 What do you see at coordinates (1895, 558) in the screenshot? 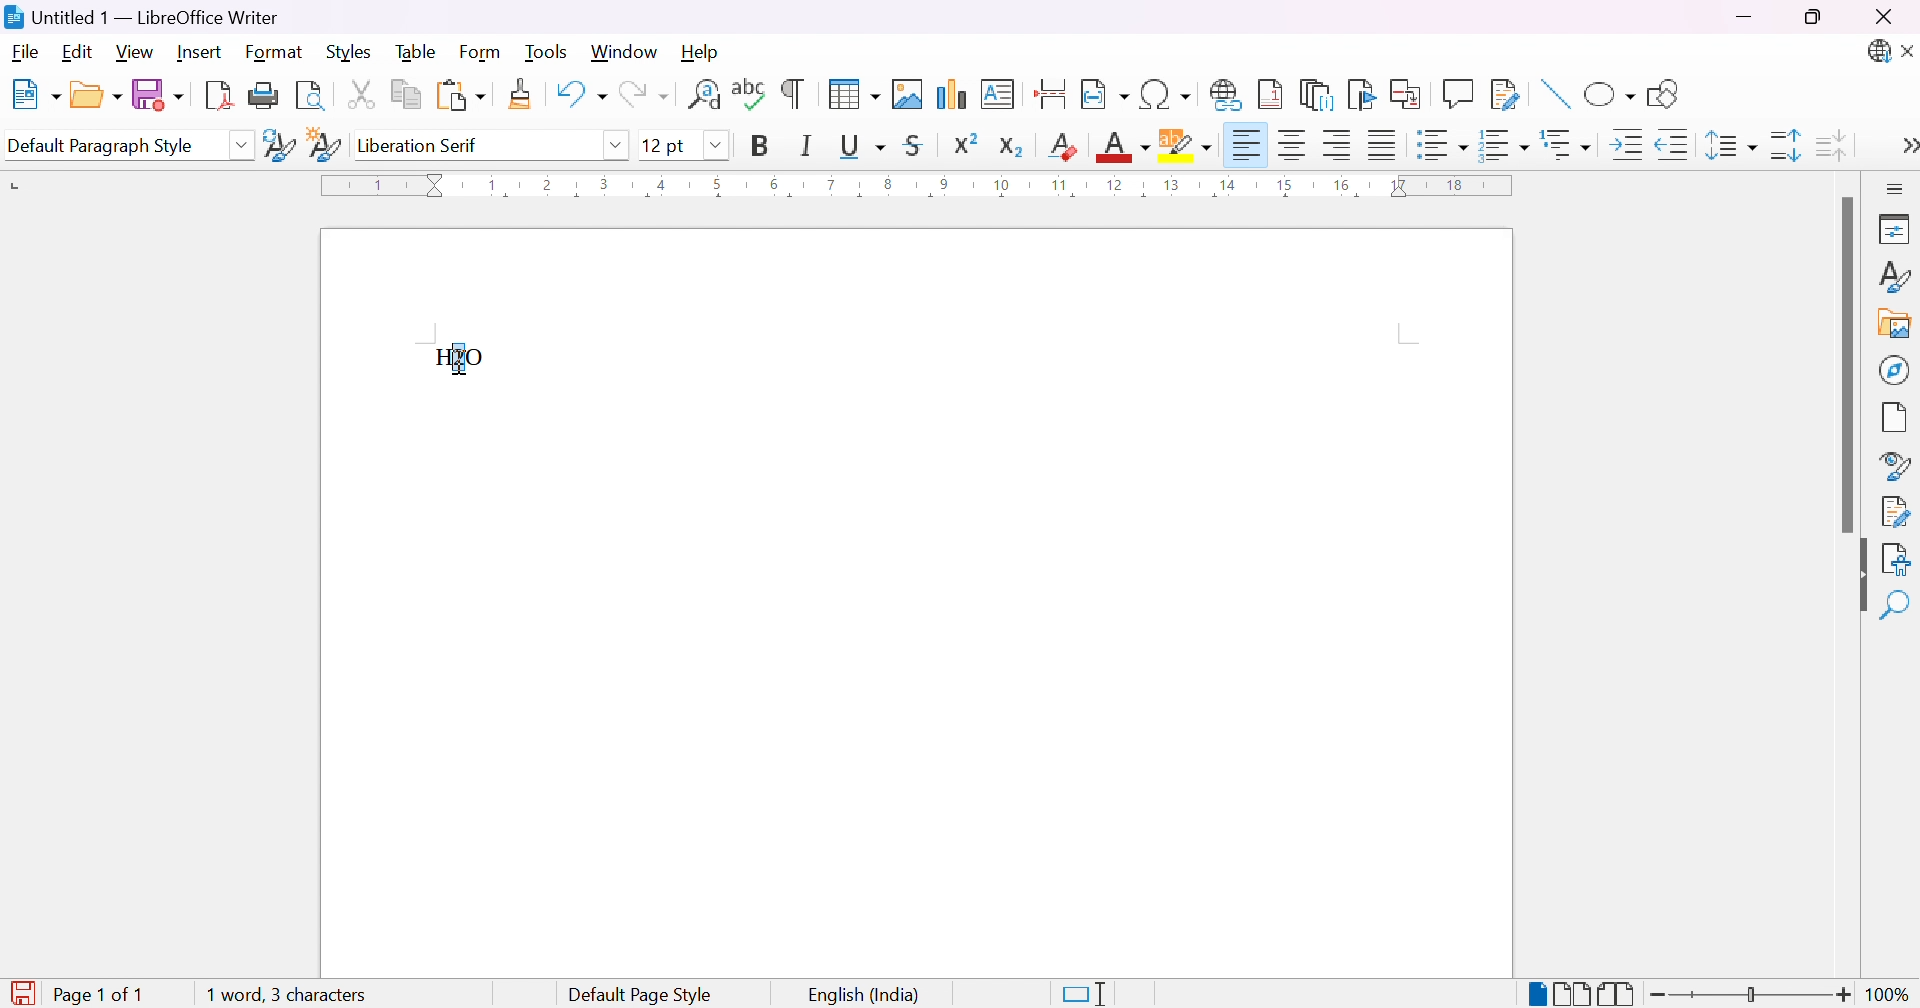
I see `Accessibility check` at bounding box center [1895, 558].